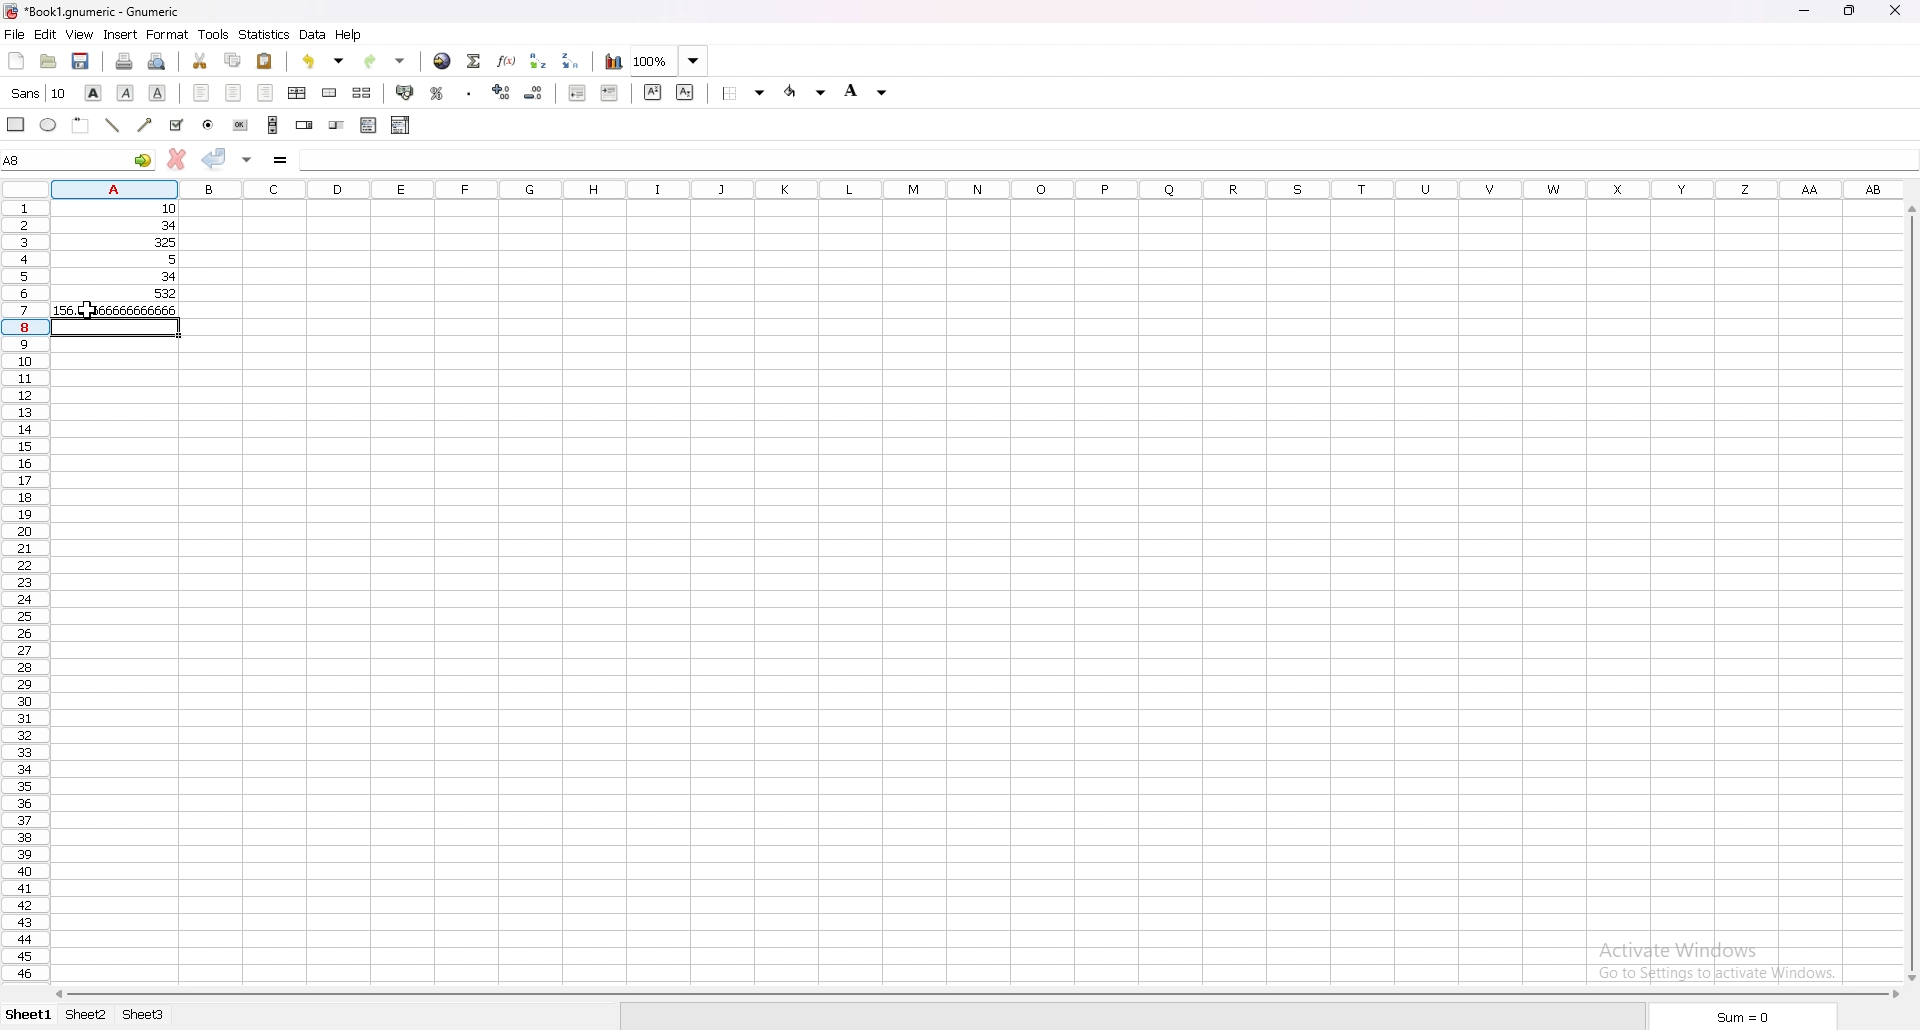 The height and width of the screenshot is (1030, 1920). Describe the element at coordinates (119, 225) in the screenshot. I see `34` at that location.